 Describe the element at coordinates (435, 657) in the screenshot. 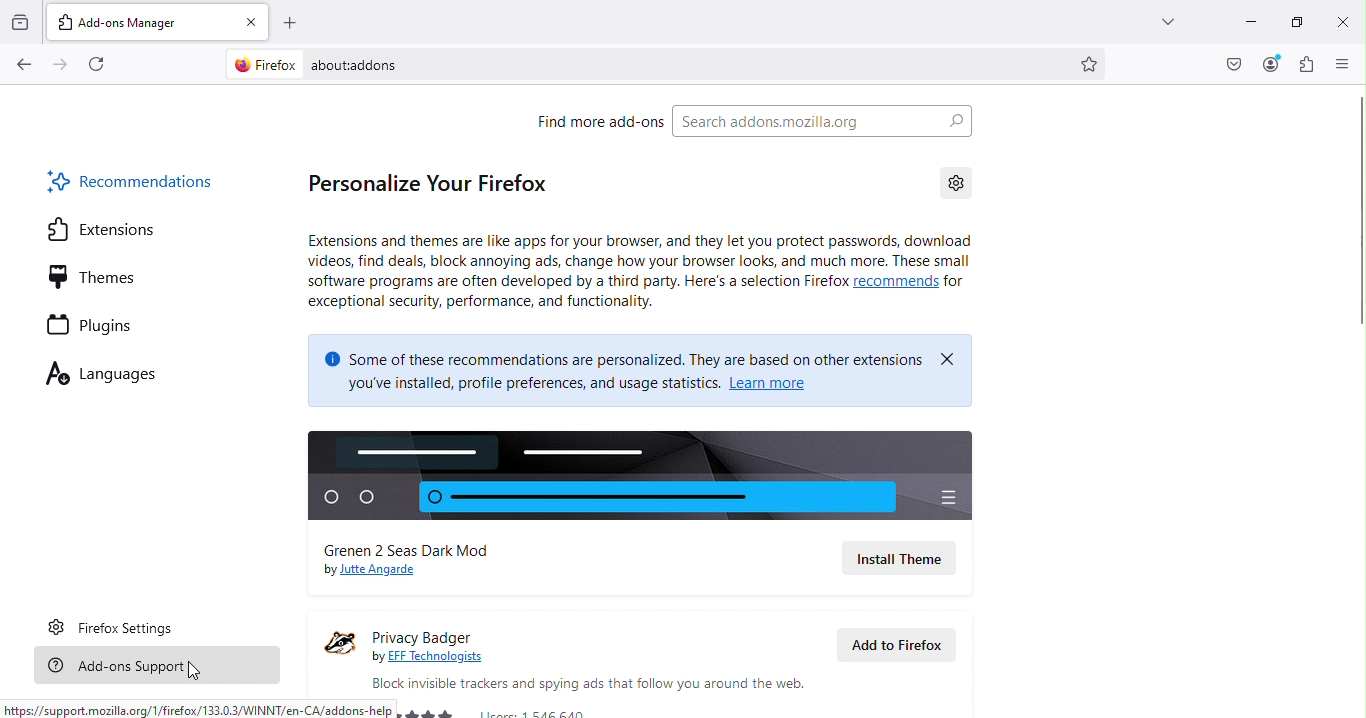

I see `Hyperlink` at that location.